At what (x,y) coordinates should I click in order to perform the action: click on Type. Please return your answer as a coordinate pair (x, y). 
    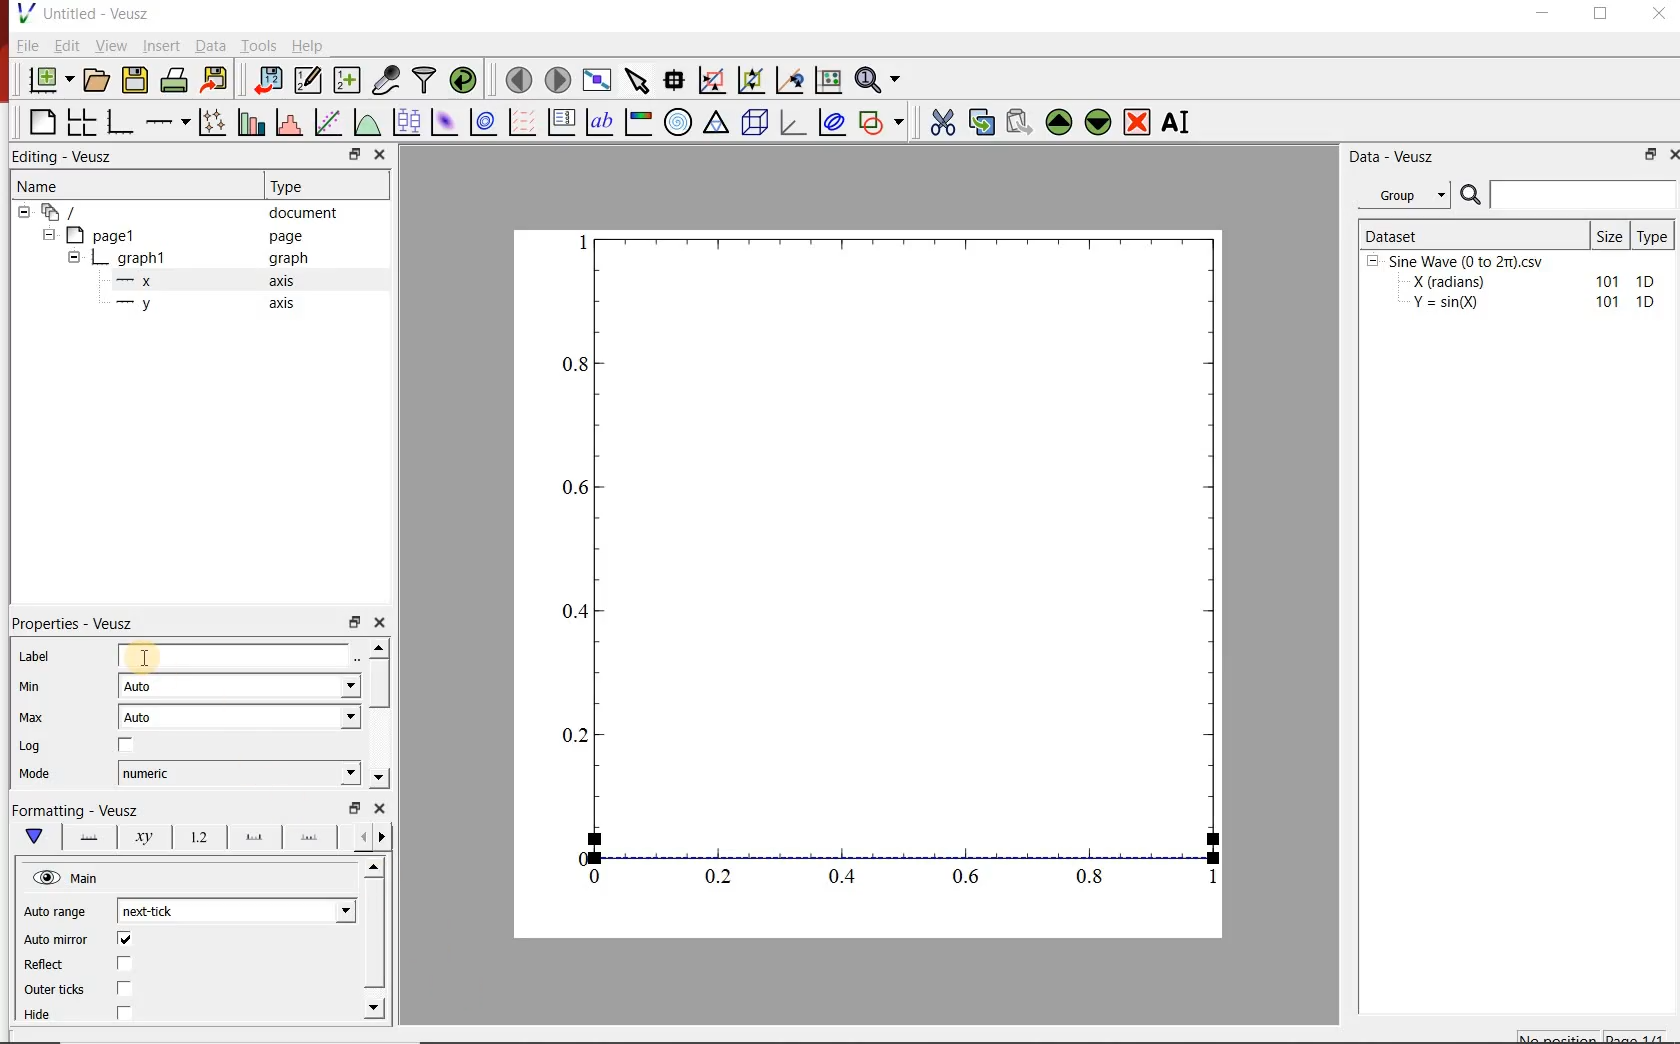
    Looking at the image, I should click on (1656, 234).